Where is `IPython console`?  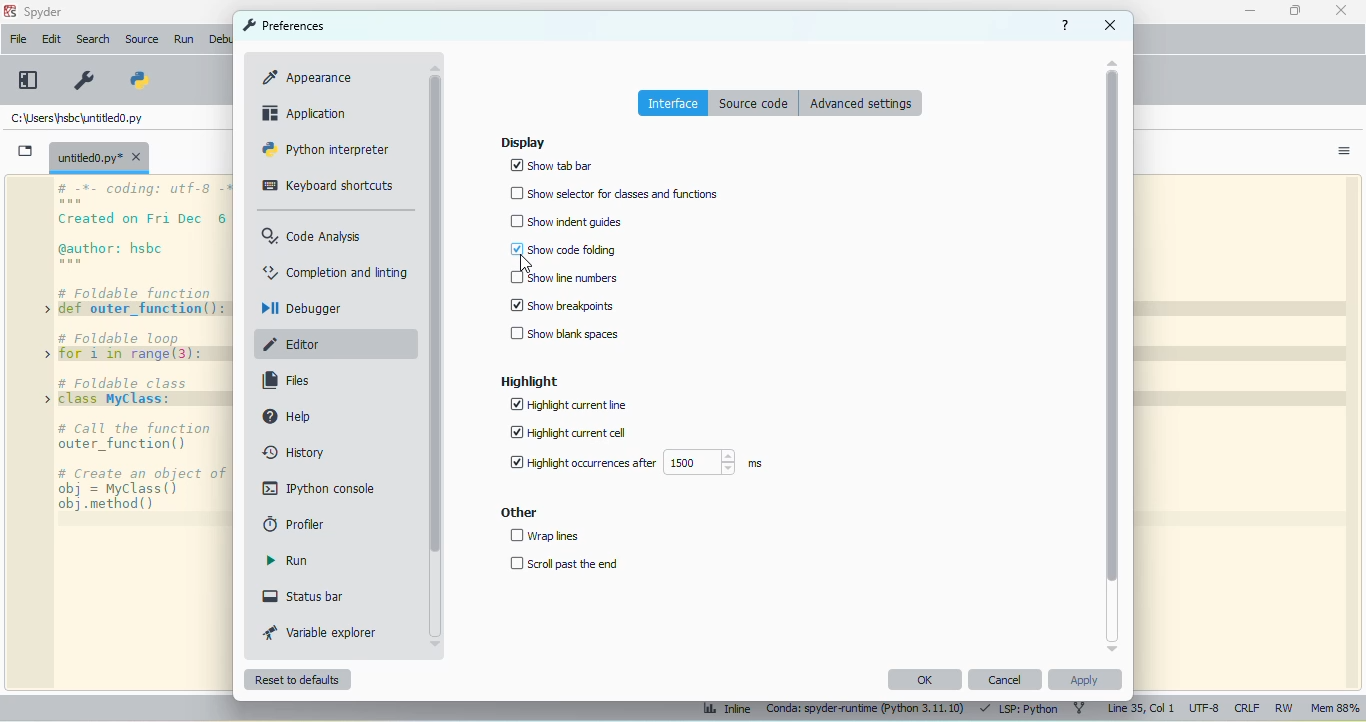
IPython console is located at coordinates (321, 487).